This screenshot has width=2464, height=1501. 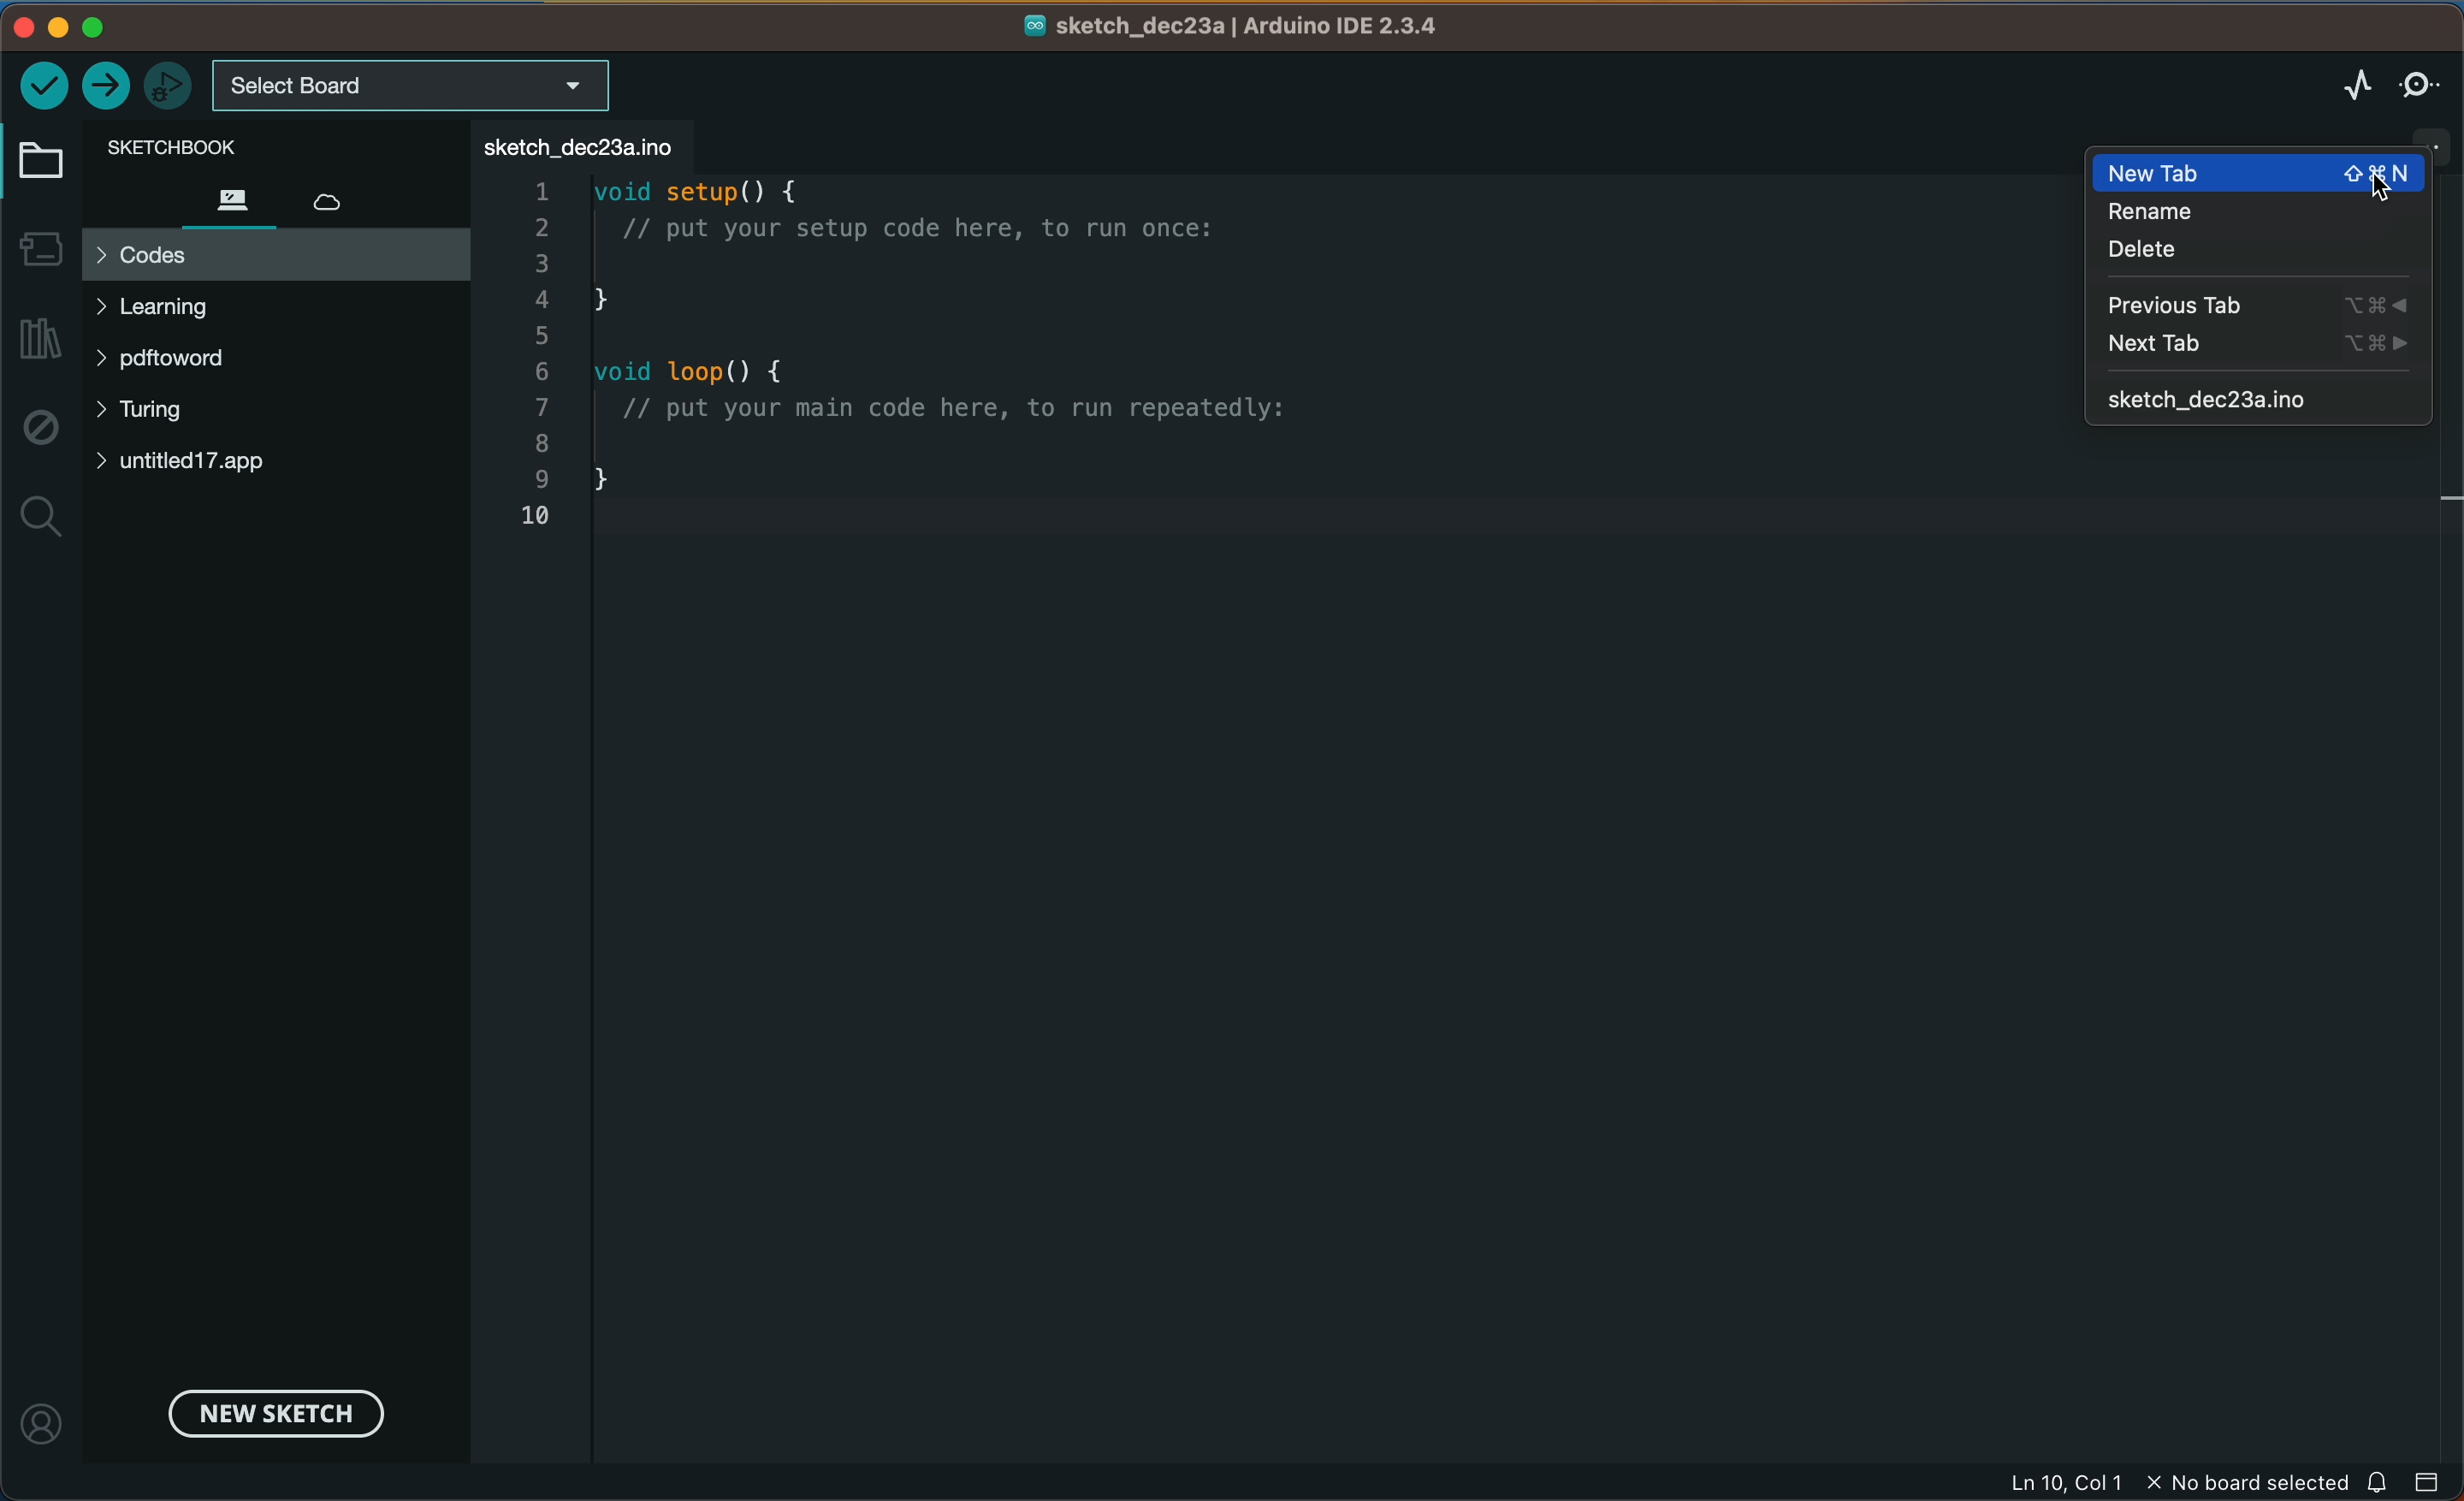 I want to click on serial plotter, so click(x=2334, y=85).